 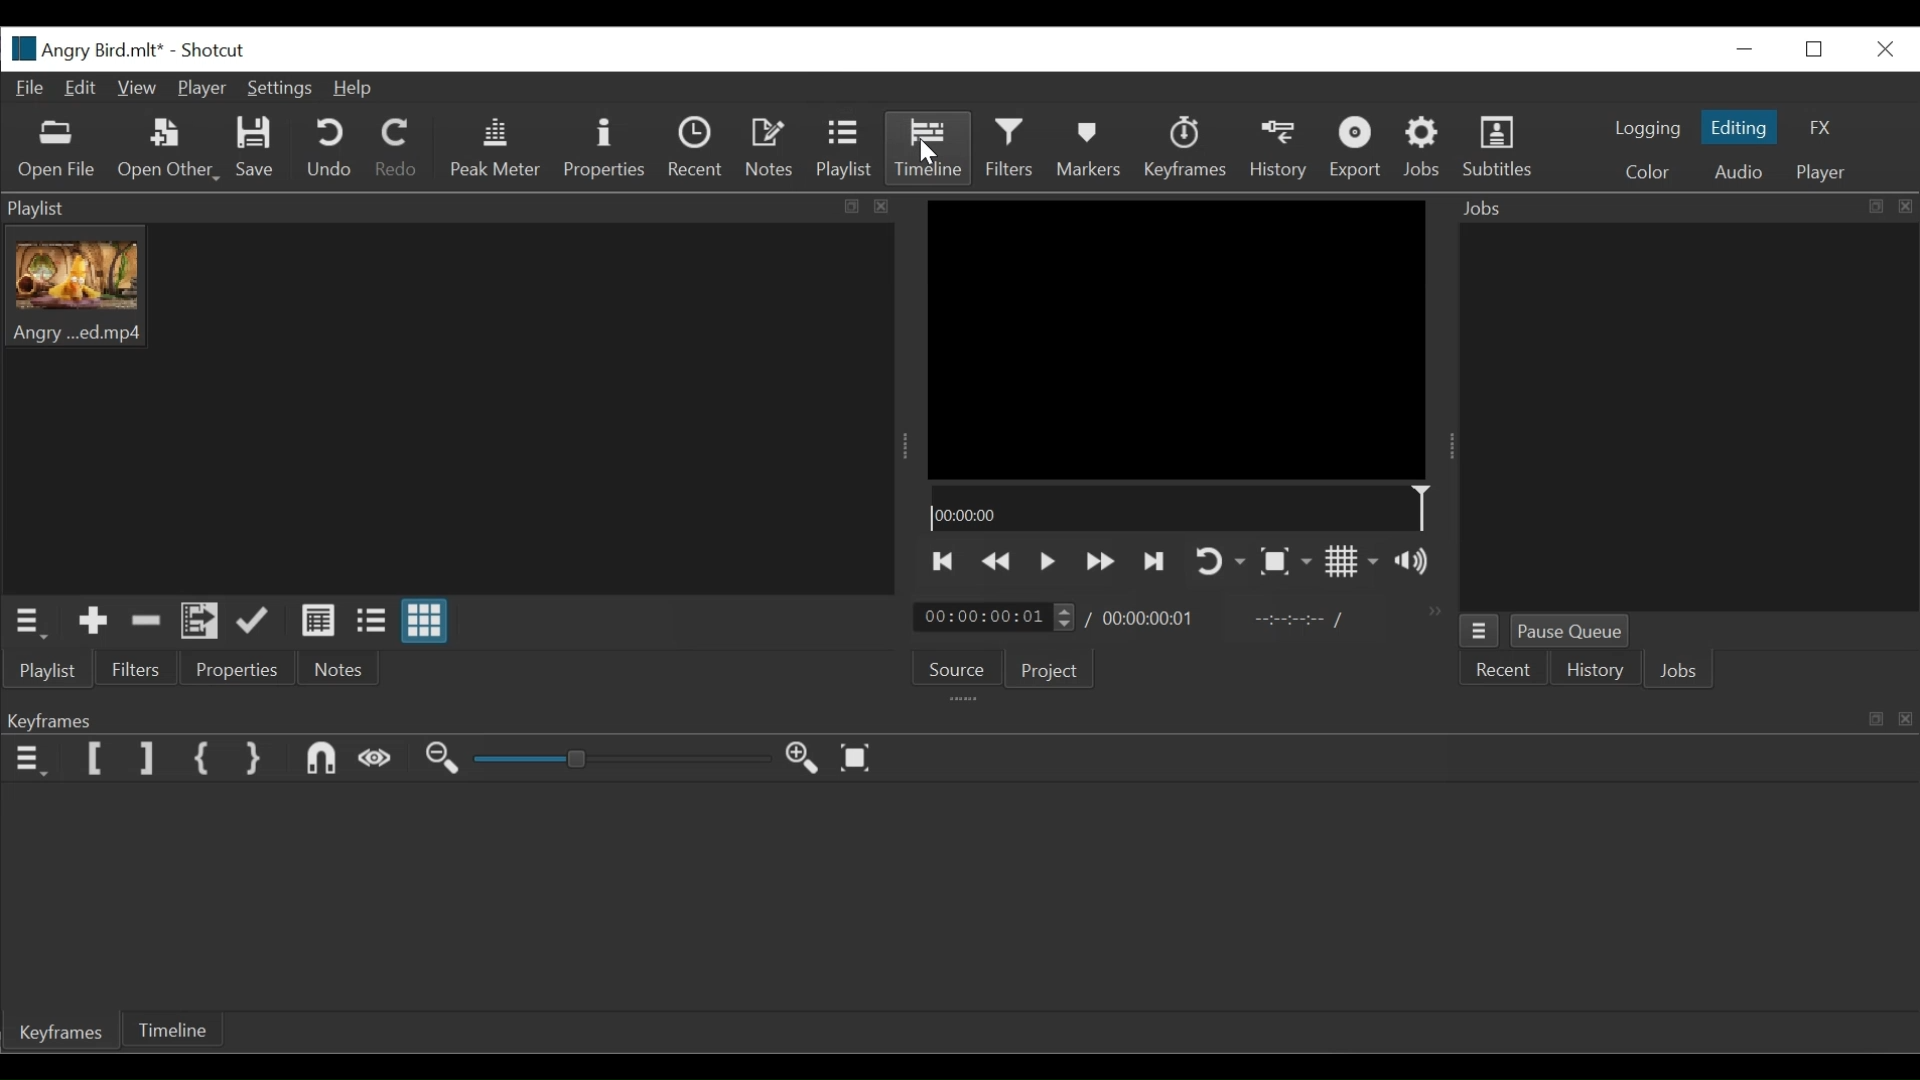 What do you see at coordinates (603, 149) in the screenshot?
I see `Properties` at bounding box center [603, 149].